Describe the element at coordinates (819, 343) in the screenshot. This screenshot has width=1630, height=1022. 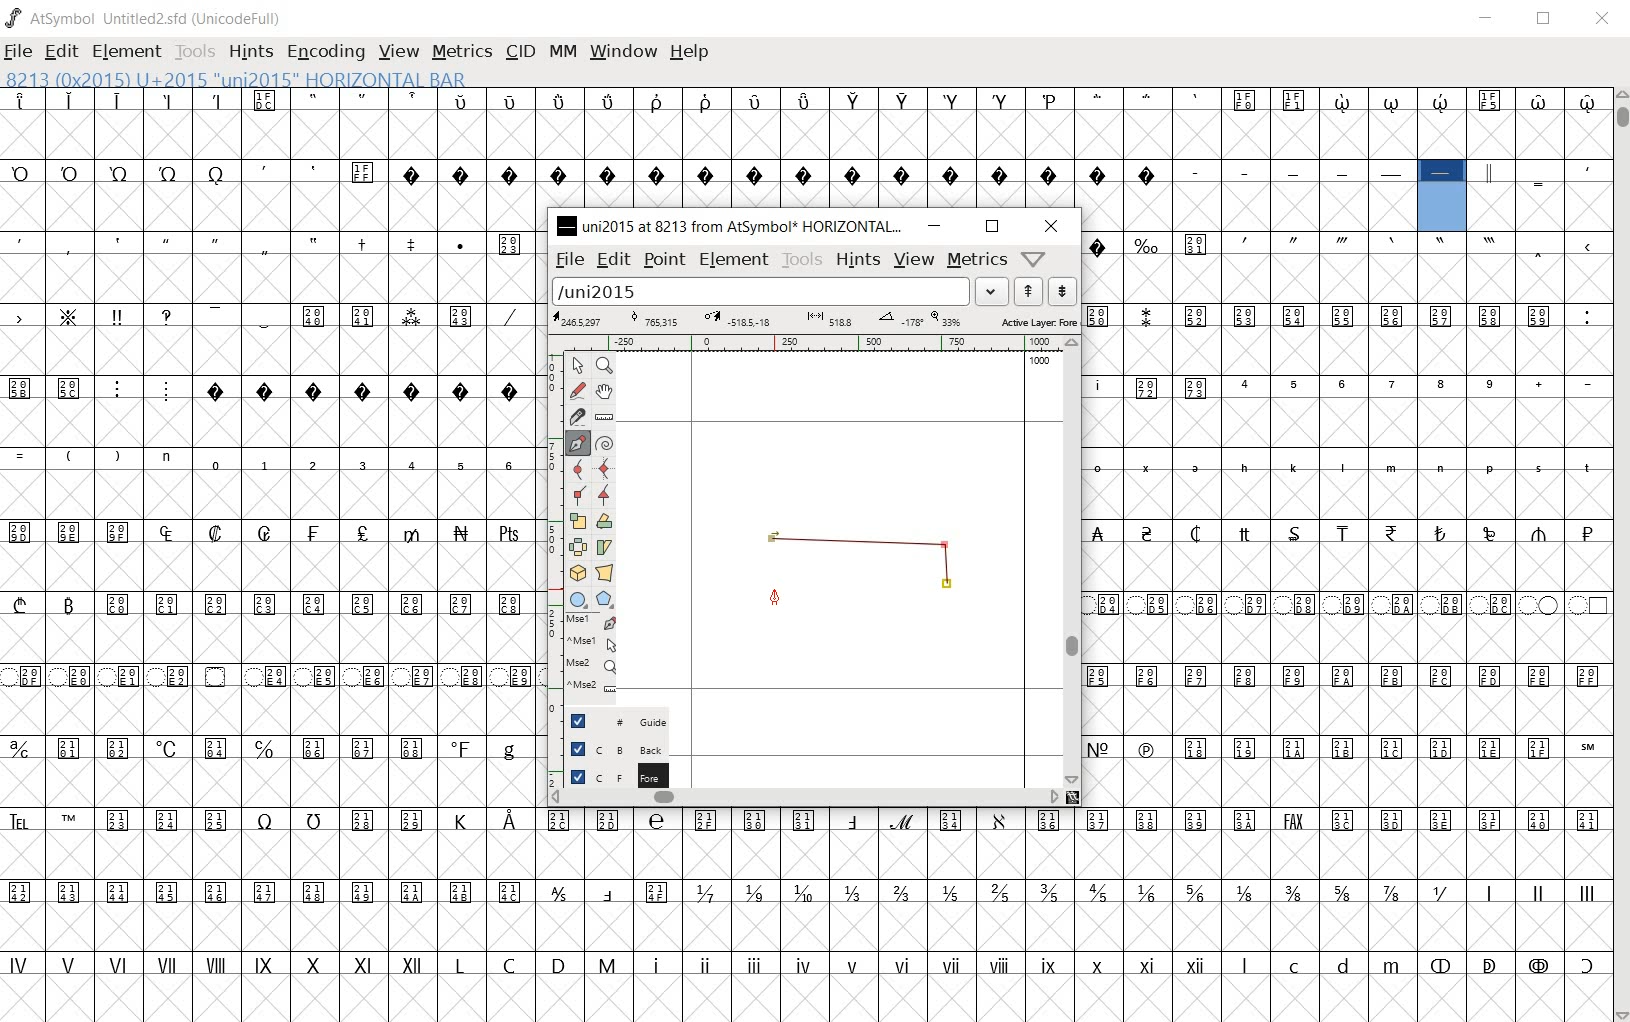
I see `ruler` at that location.